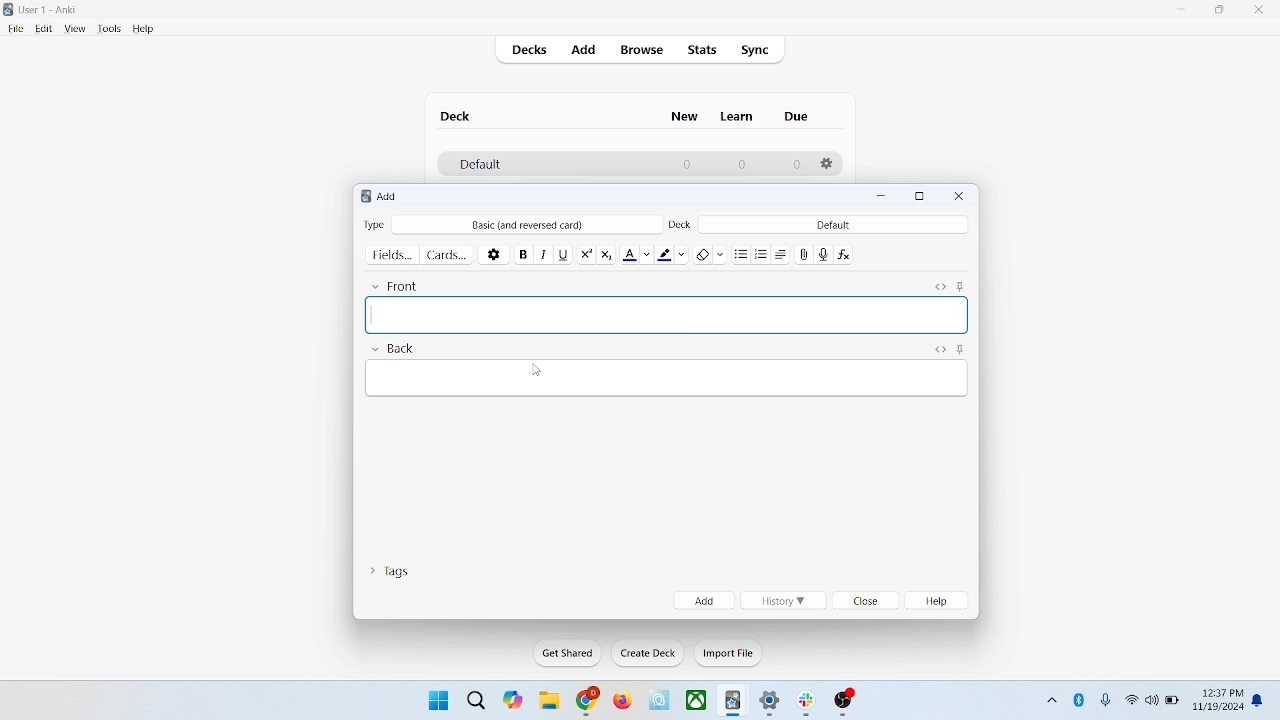  Describe the element at coordinates (606, 252) in the screenshot. I see `subscript` at that location.